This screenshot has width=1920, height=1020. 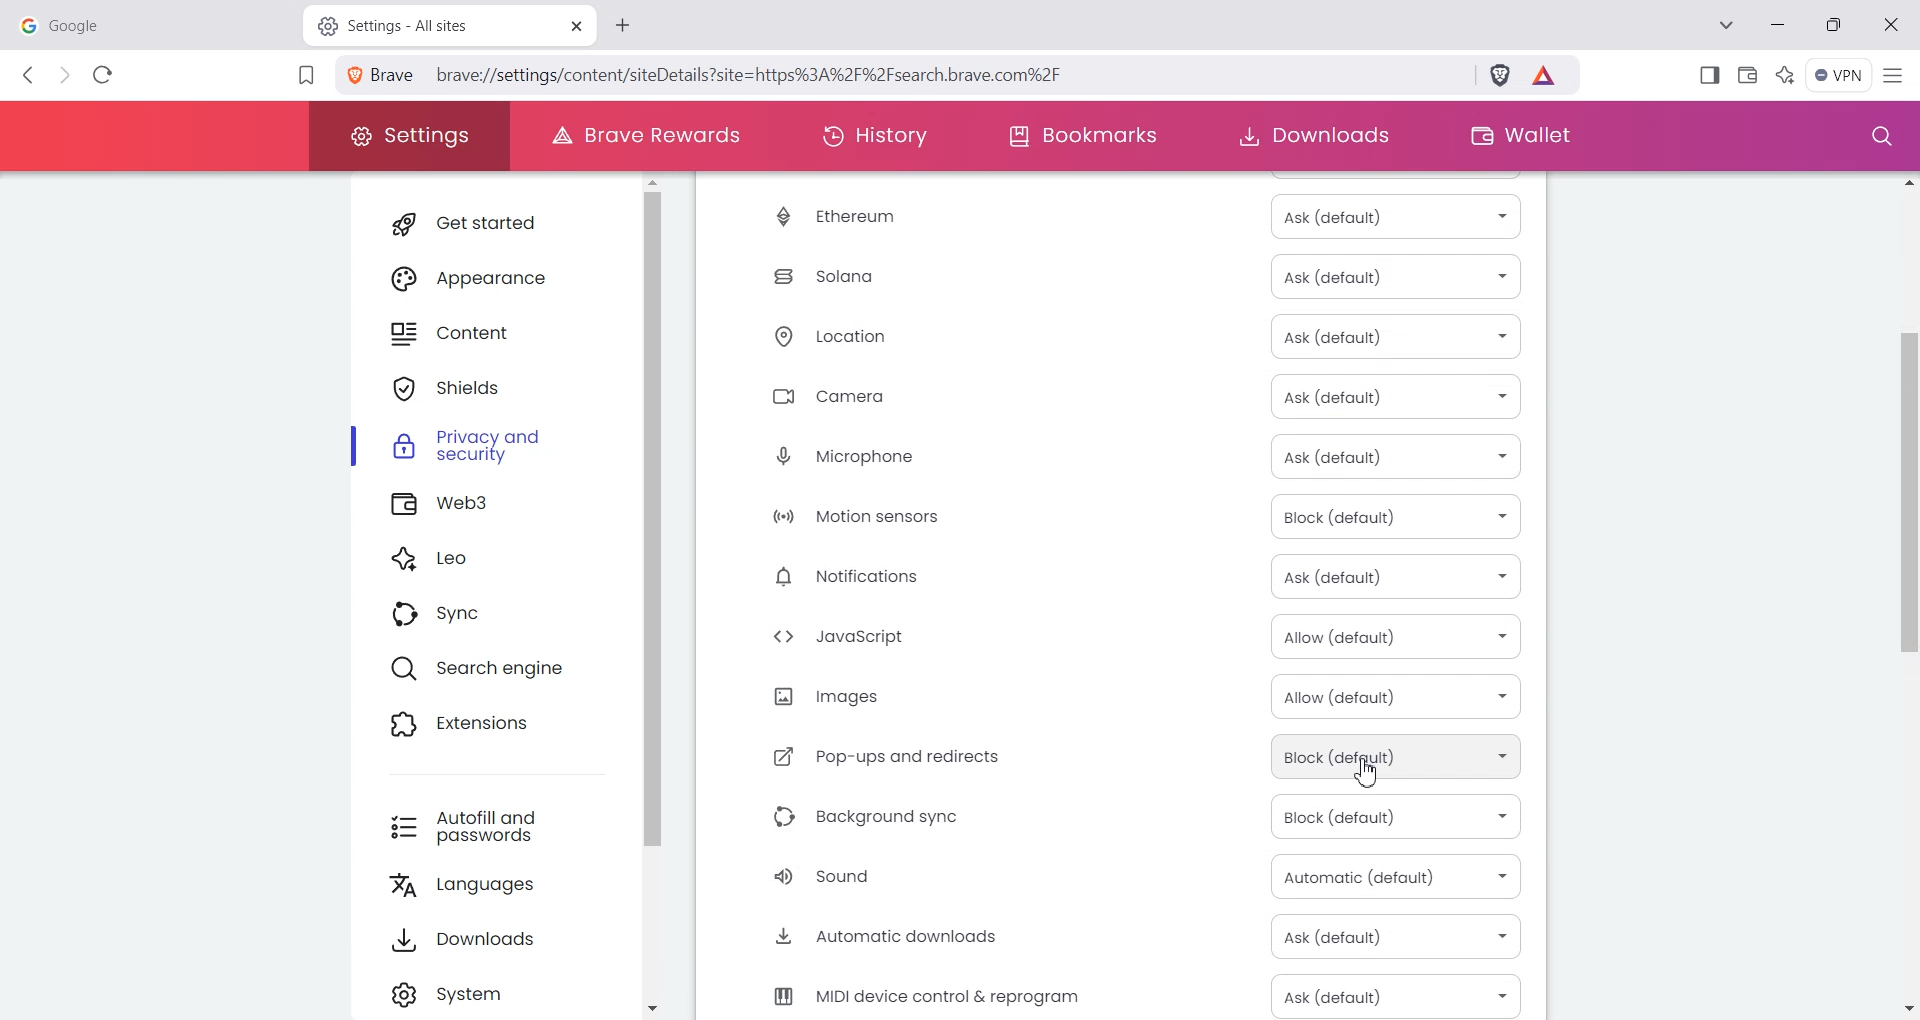 I want to click on Back, so click(x=30, y=75).